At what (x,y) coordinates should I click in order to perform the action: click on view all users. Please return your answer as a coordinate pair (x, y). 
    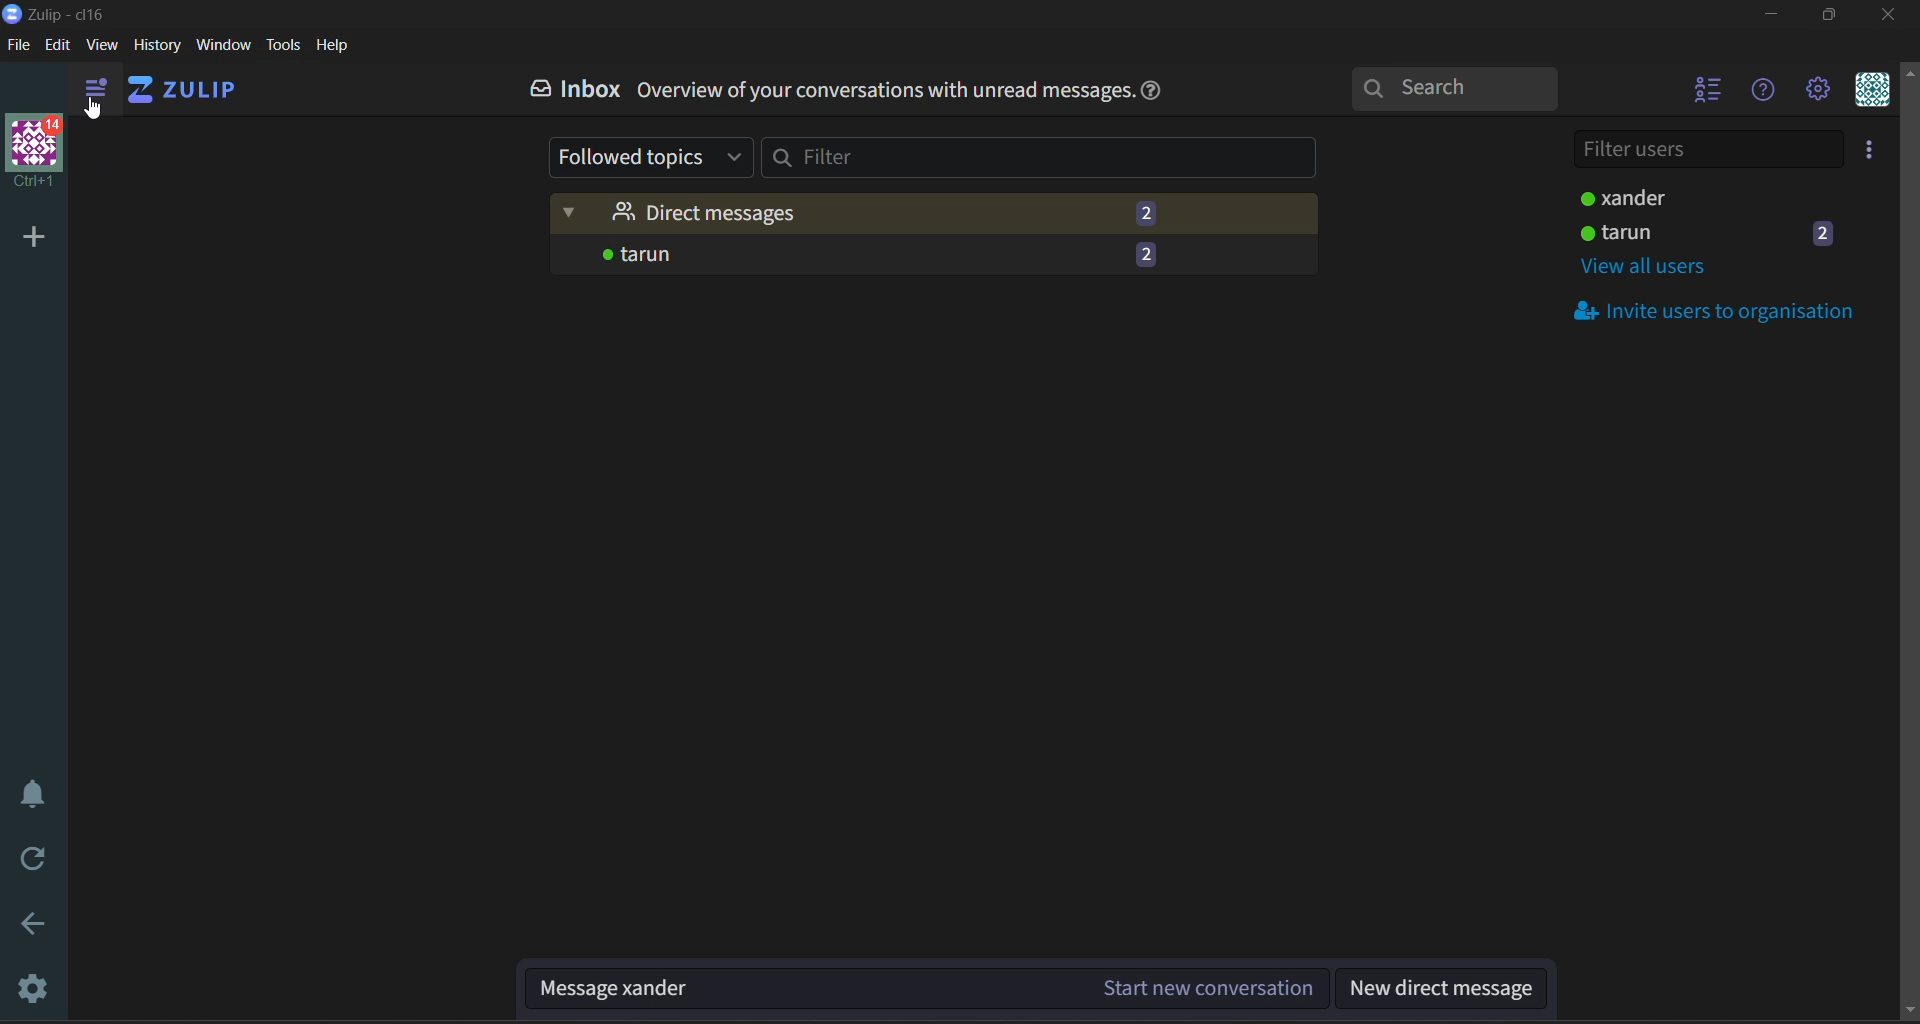
    Looking at the image, I should click on (1651, 269).